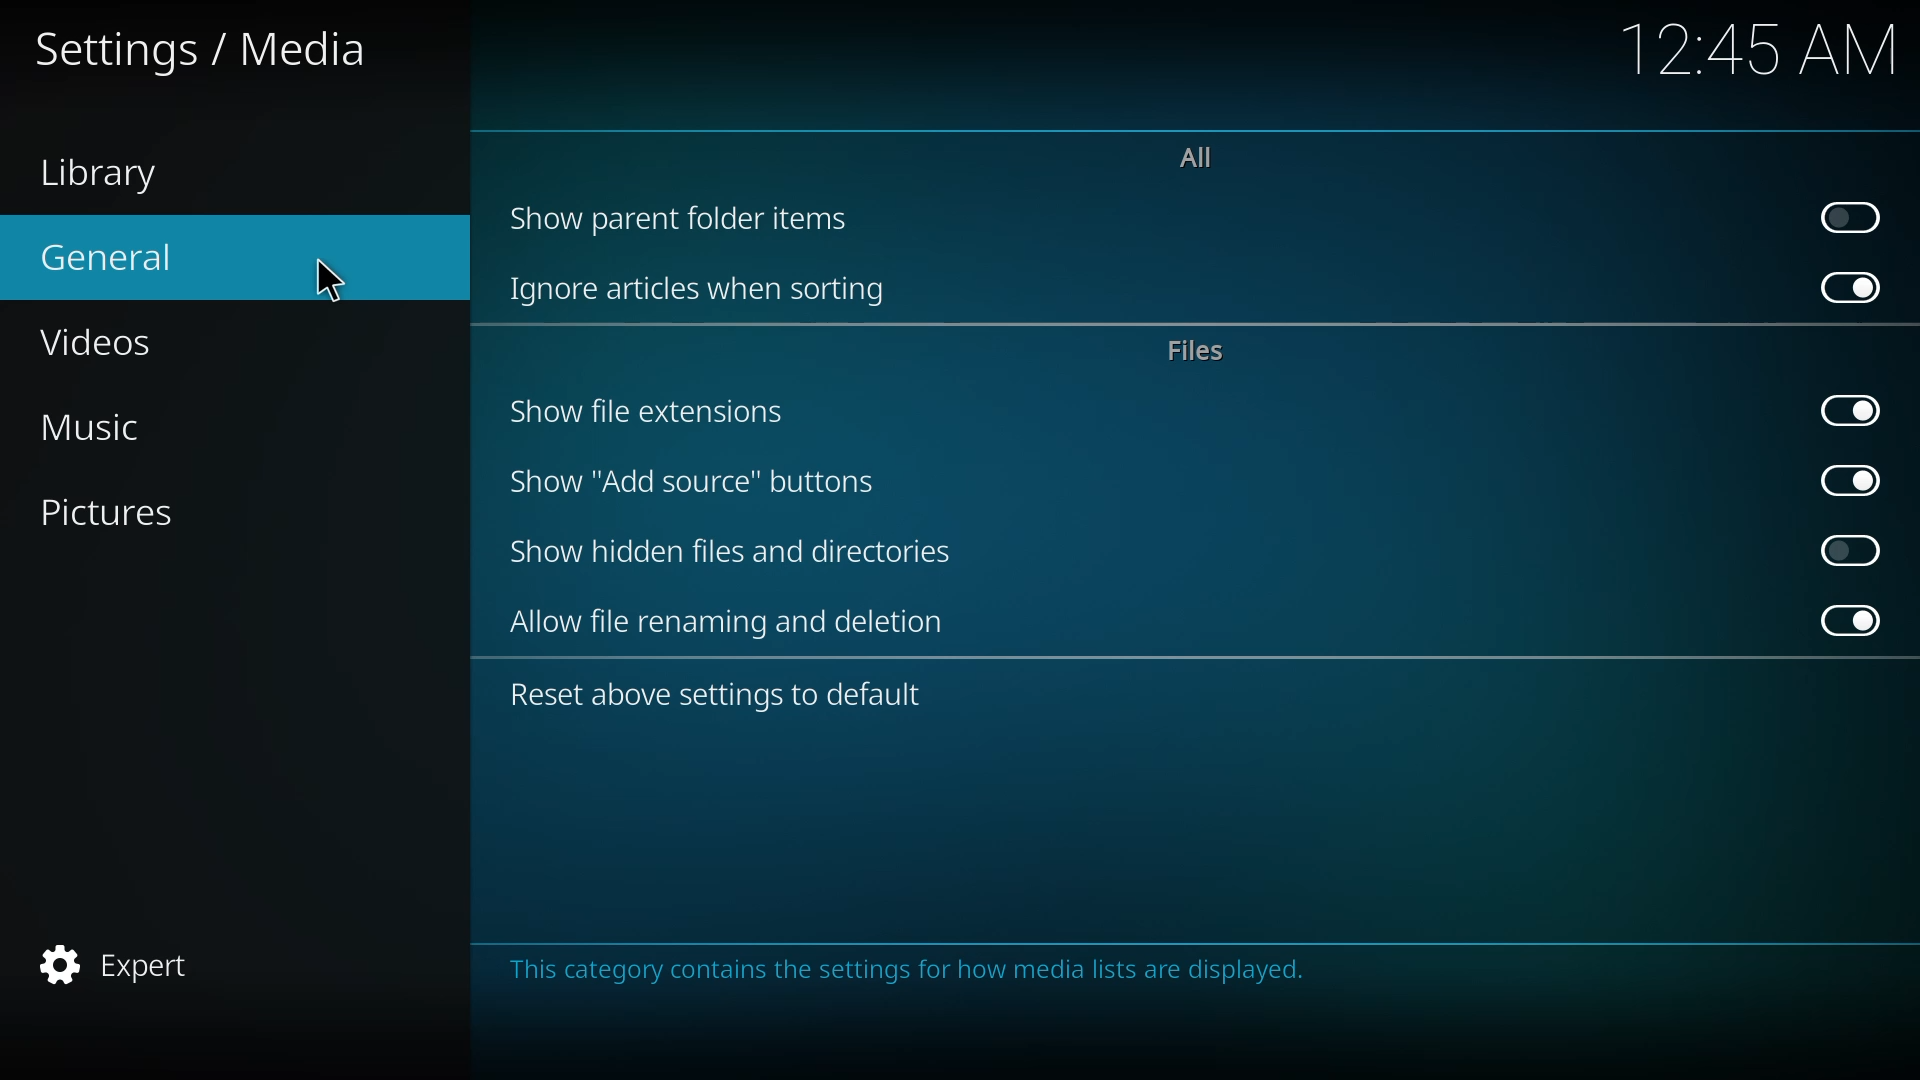  What do you see at coordinates (723, 697) in the screenshot?
I see `reset above settings to default` at bounding box center [723, 697].